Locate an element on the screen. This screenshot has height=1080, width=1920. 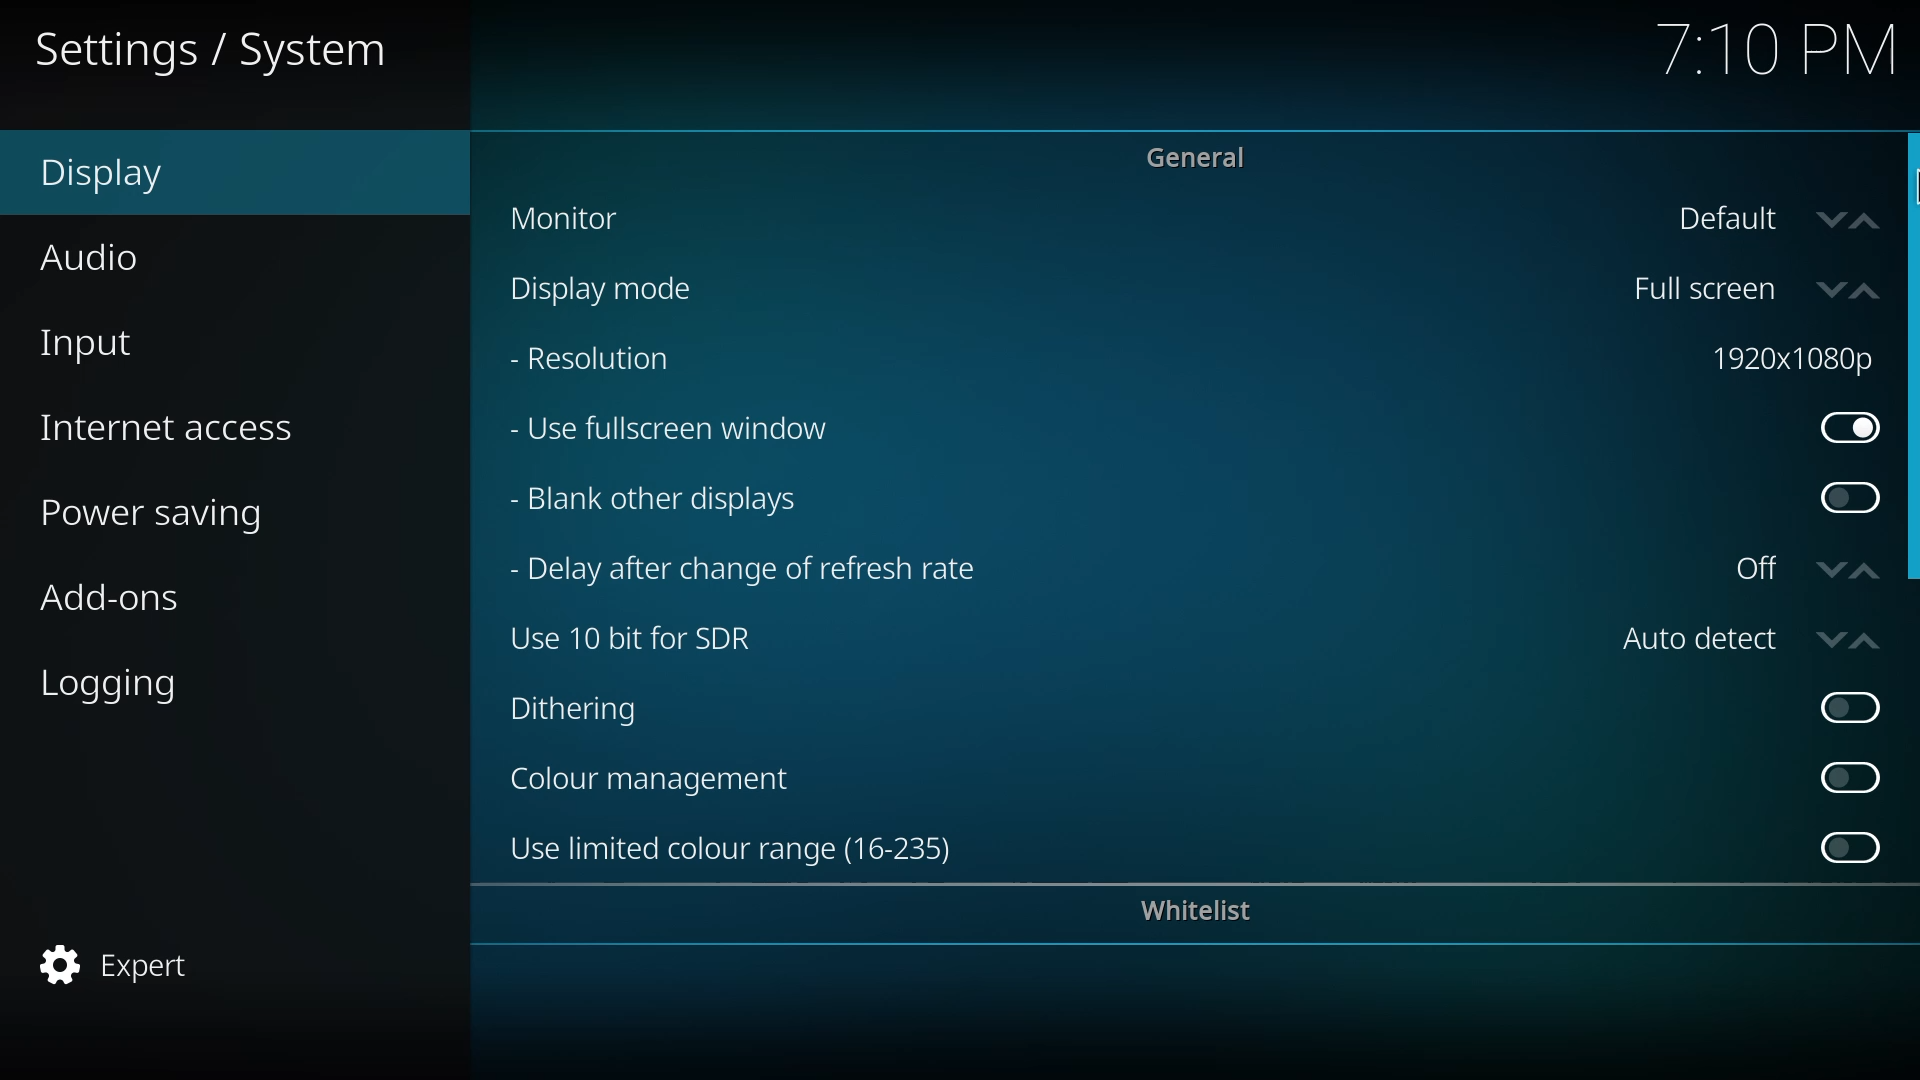
enable is located at coordinates (1851, 845).